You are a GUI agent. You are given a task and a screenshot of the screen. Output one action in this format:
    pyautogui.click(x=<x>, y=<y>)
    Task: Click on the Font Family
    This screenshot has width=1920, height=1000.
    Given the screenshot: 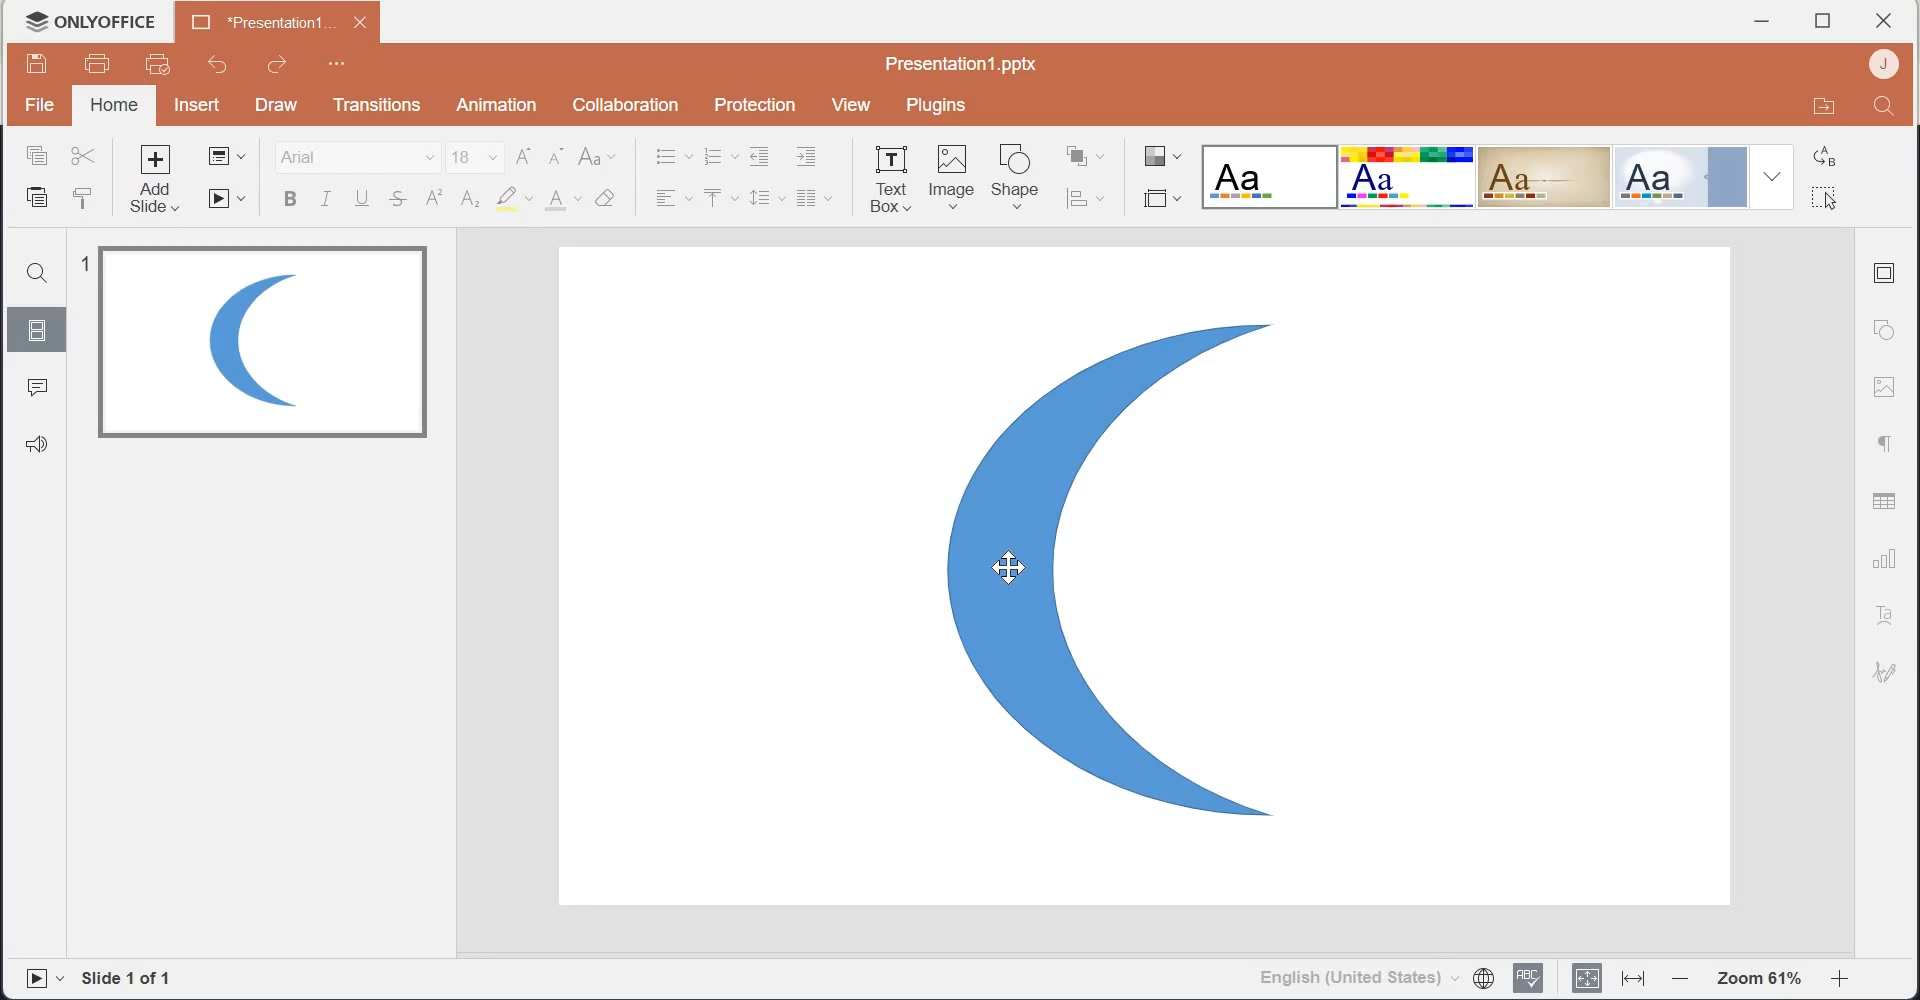 What is the action you would take?
    pyautogui.click(x=360, y=157)
    